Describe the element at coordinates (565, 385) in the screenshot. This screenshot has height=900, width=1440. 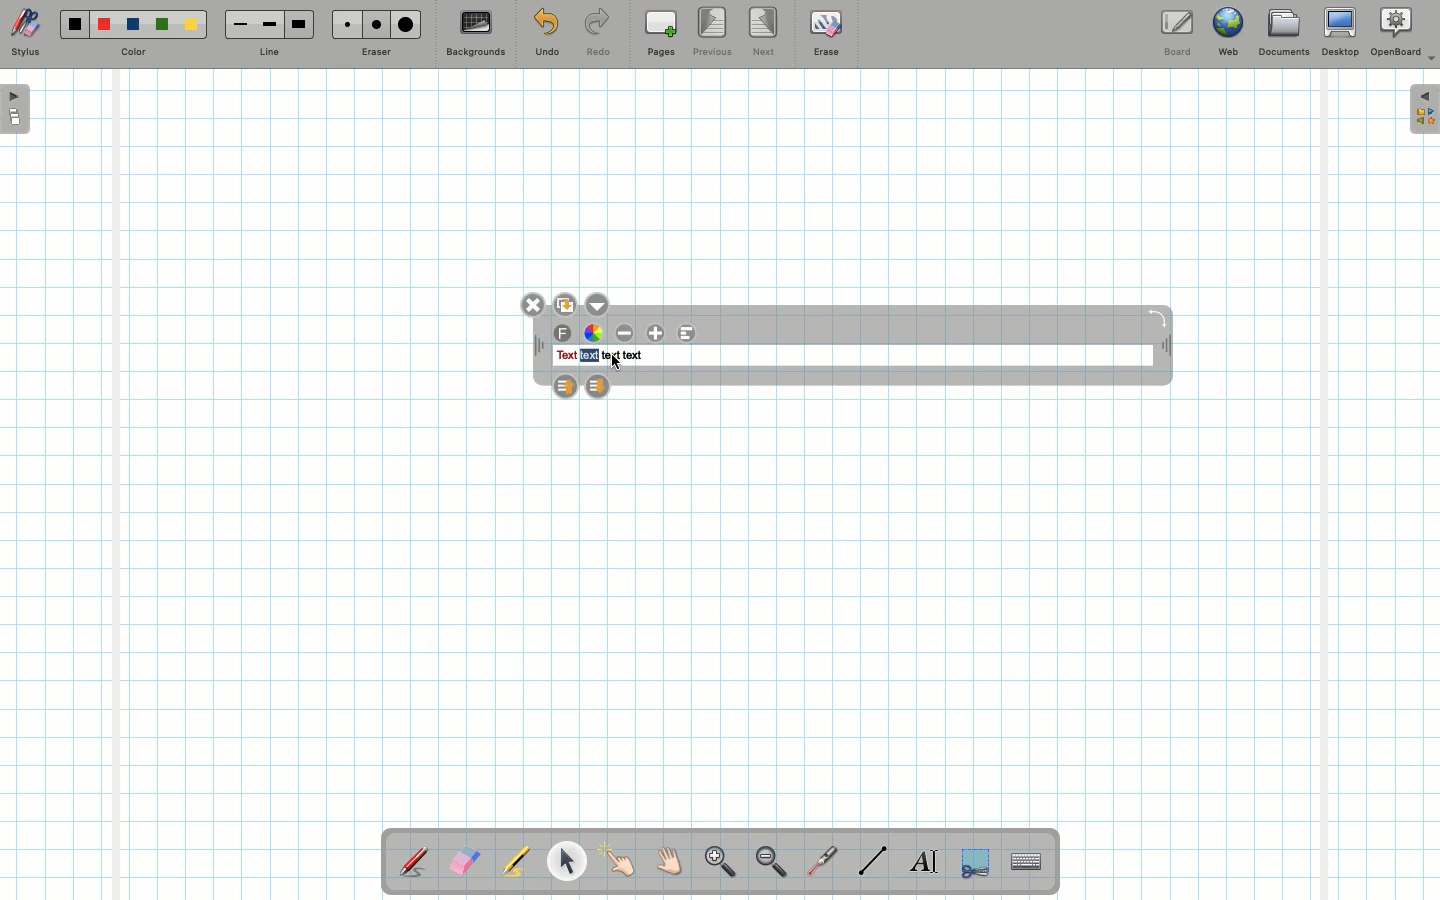
I see `Layer up` at that location.